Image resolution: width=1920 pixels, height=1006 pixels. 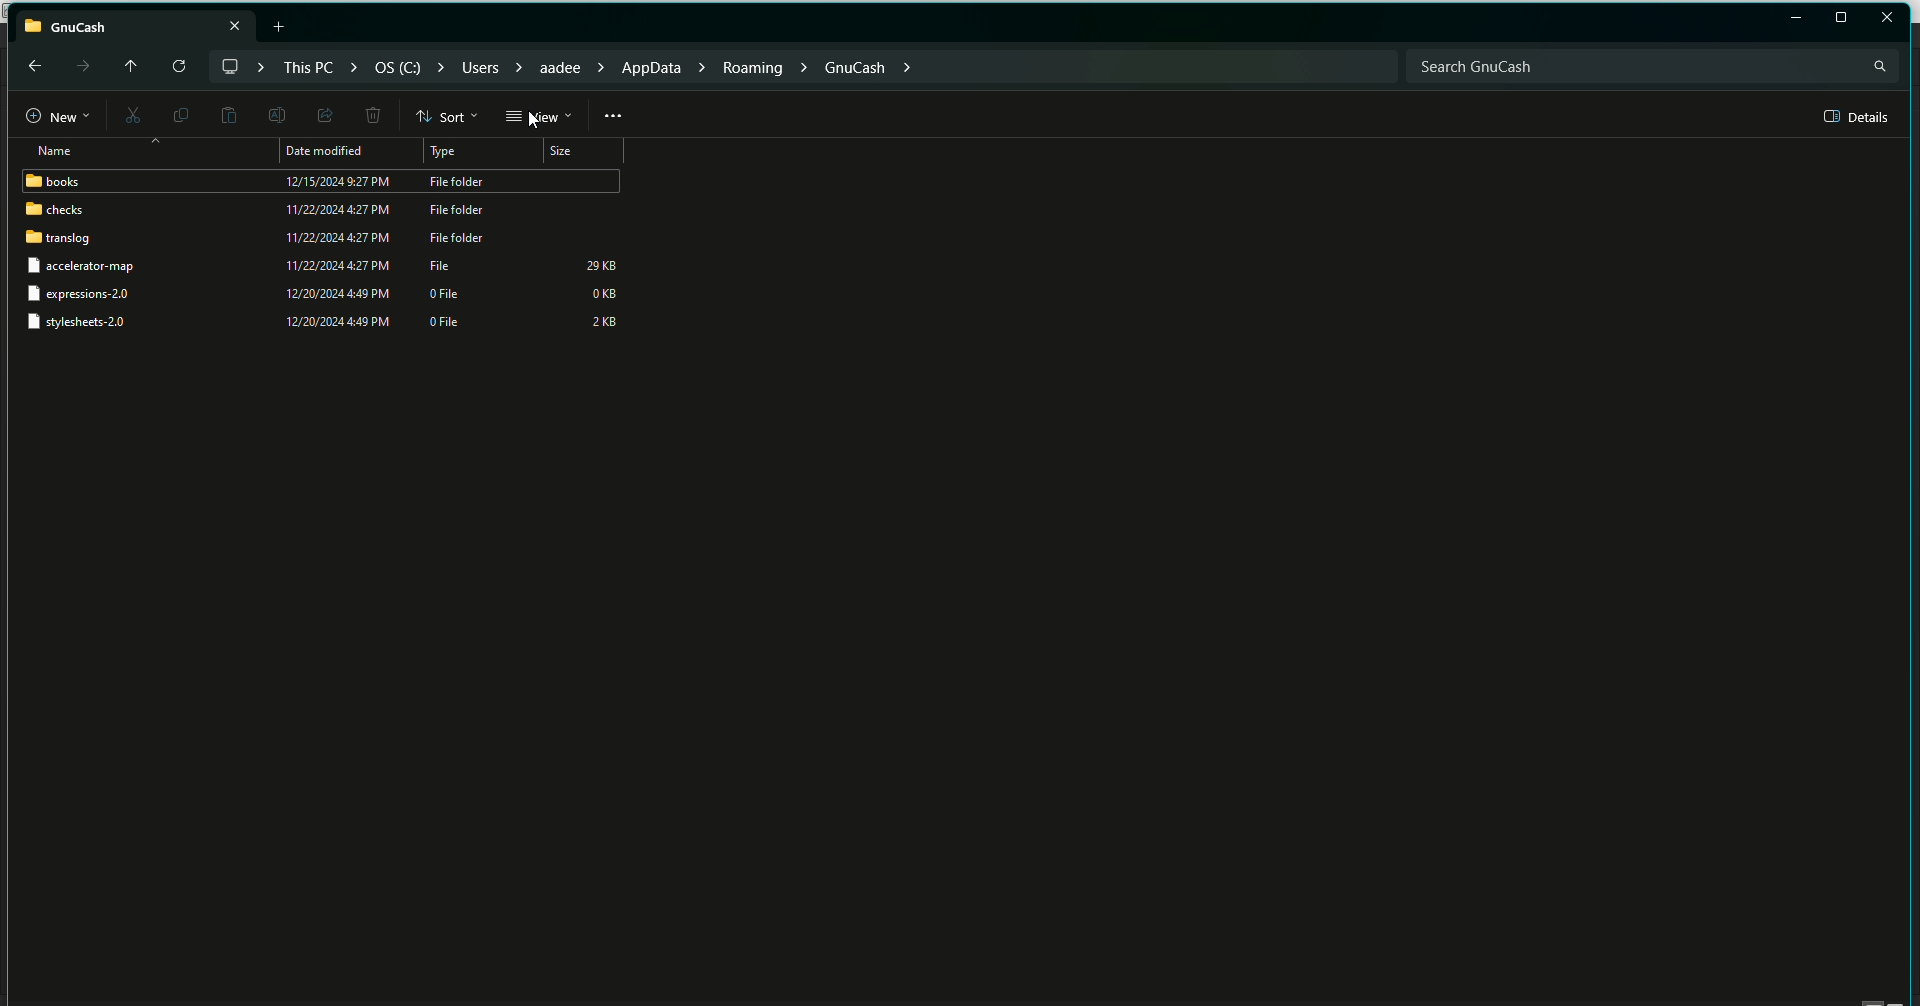 I want to click on books, so click(x=56, y=182).